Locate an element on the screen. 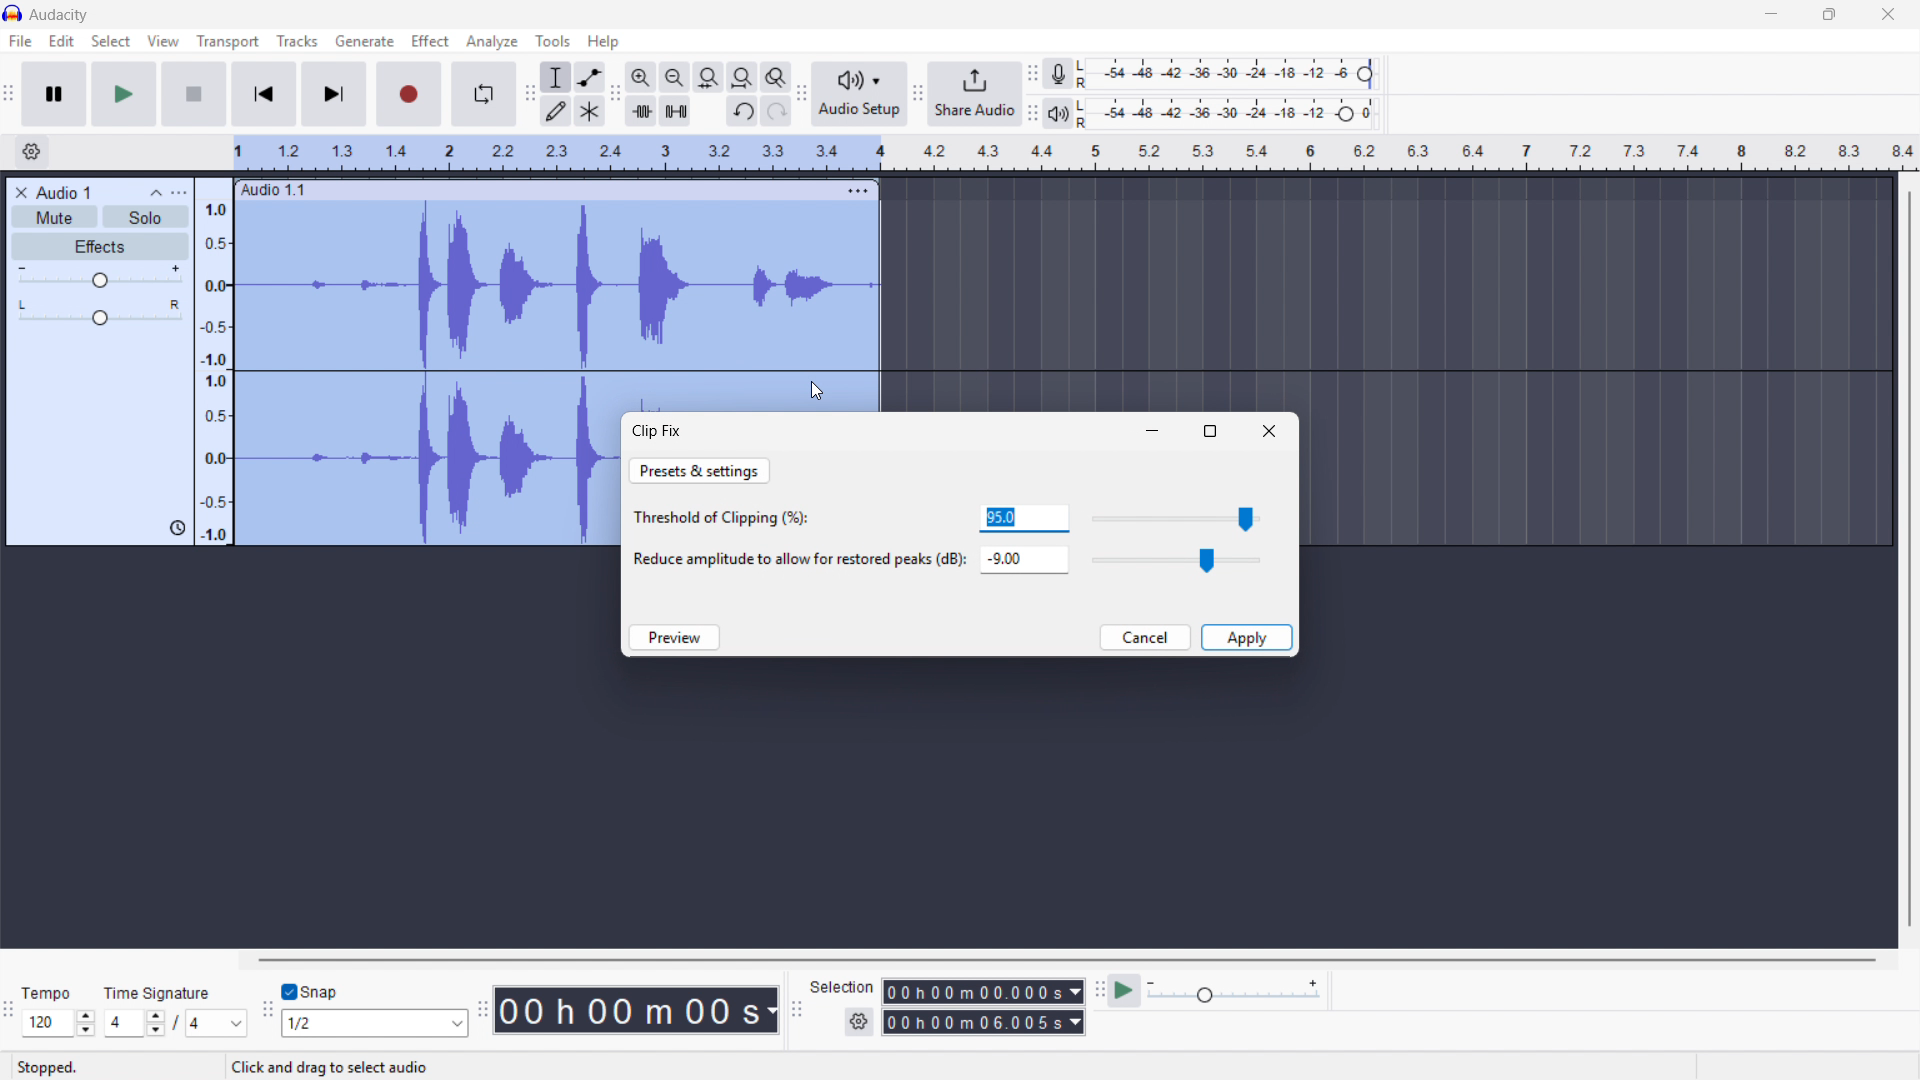  Close  is located at coordinates (1269, 431).